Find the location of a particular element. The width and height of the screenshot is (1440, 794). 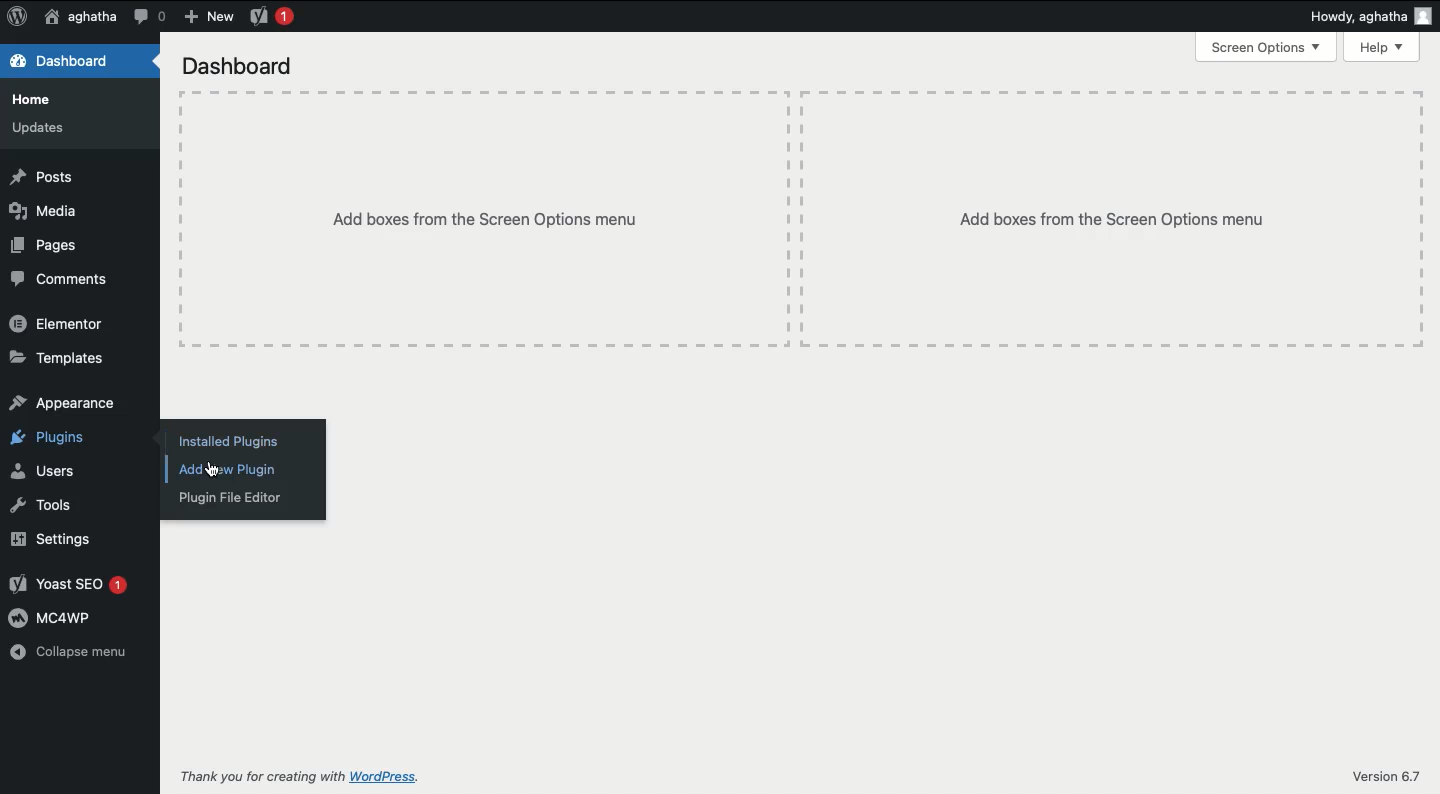

Pages is located at coordinates (44, 244).